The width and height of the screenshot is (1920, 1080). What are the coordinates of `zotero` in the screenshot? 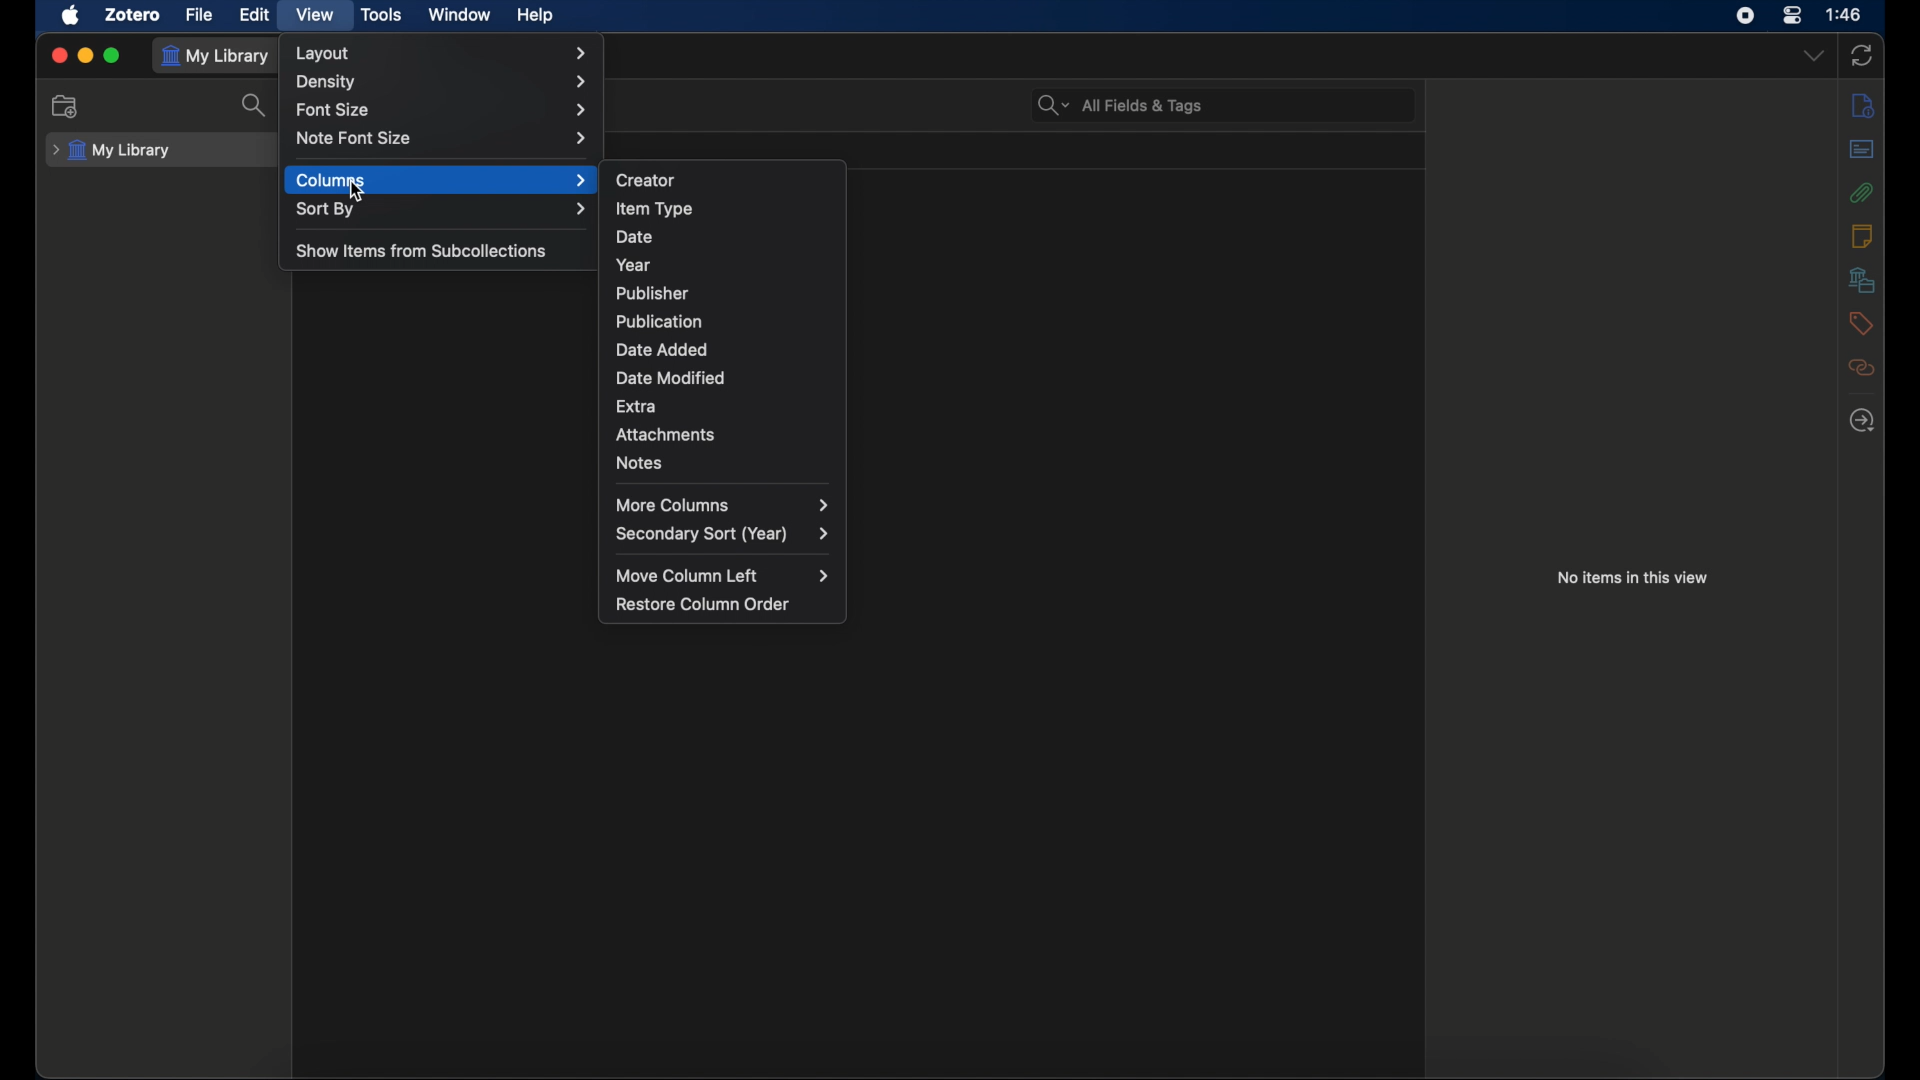 It's located at (131, 14).